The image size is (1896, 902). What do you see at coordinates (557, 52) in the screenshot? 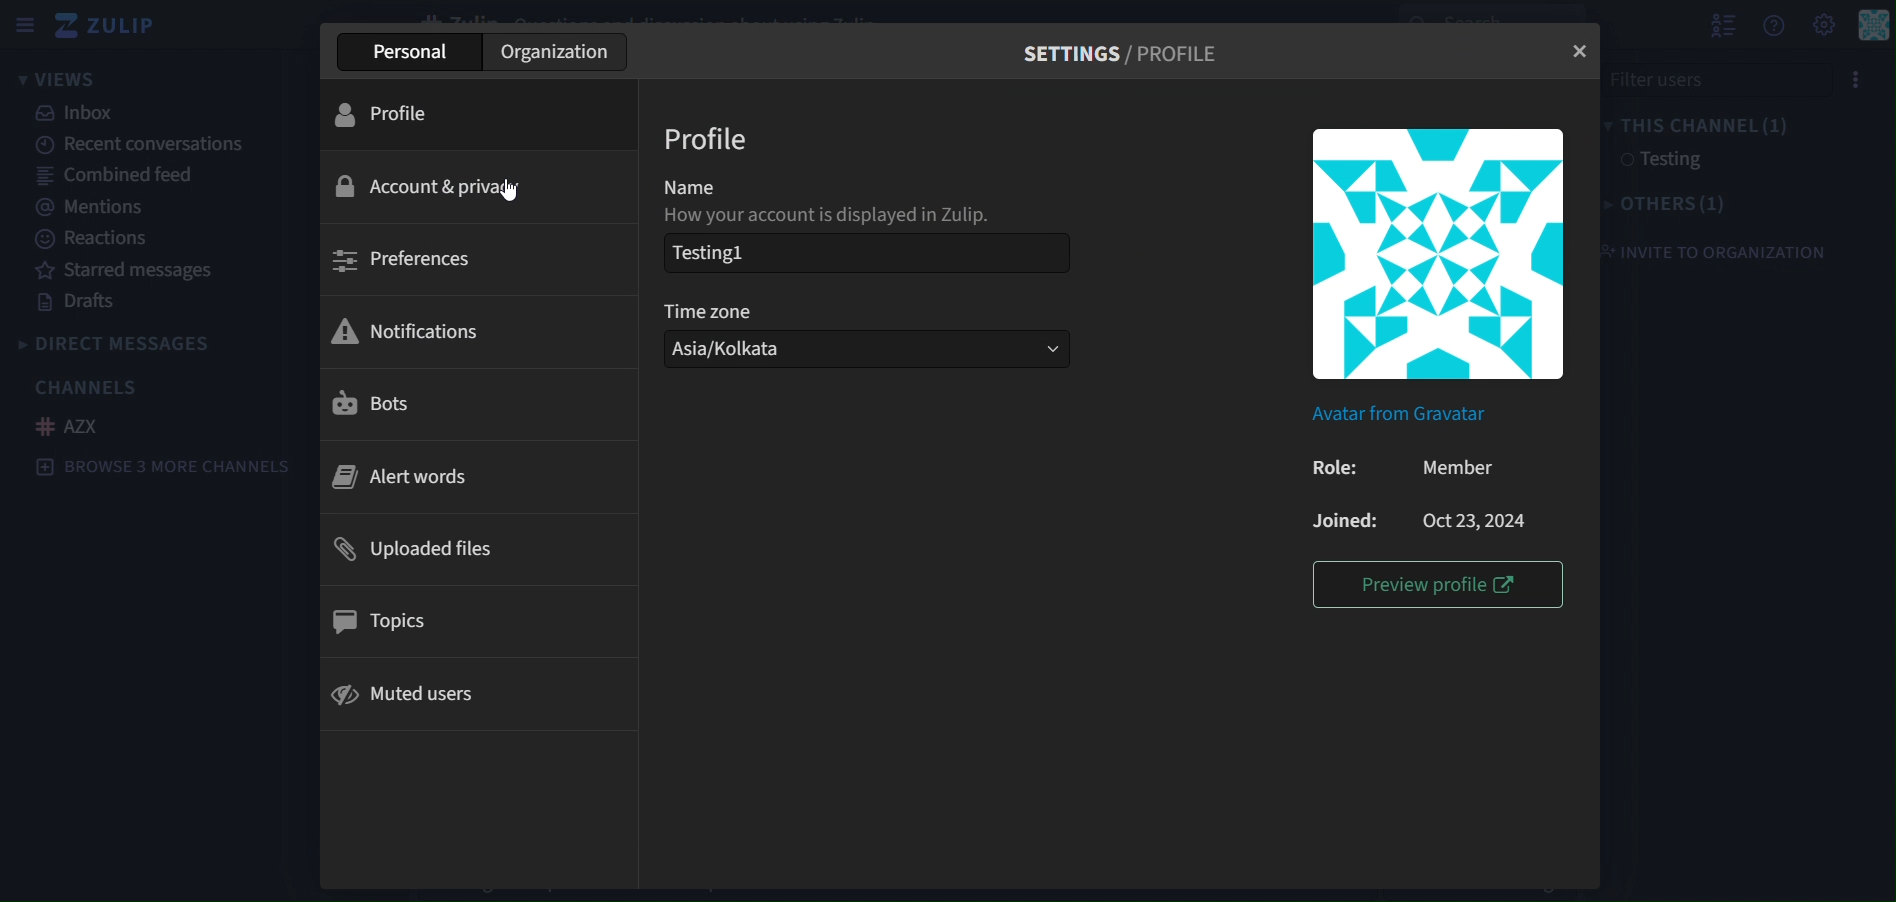
I see `organization` at bounding box center [557, 52].